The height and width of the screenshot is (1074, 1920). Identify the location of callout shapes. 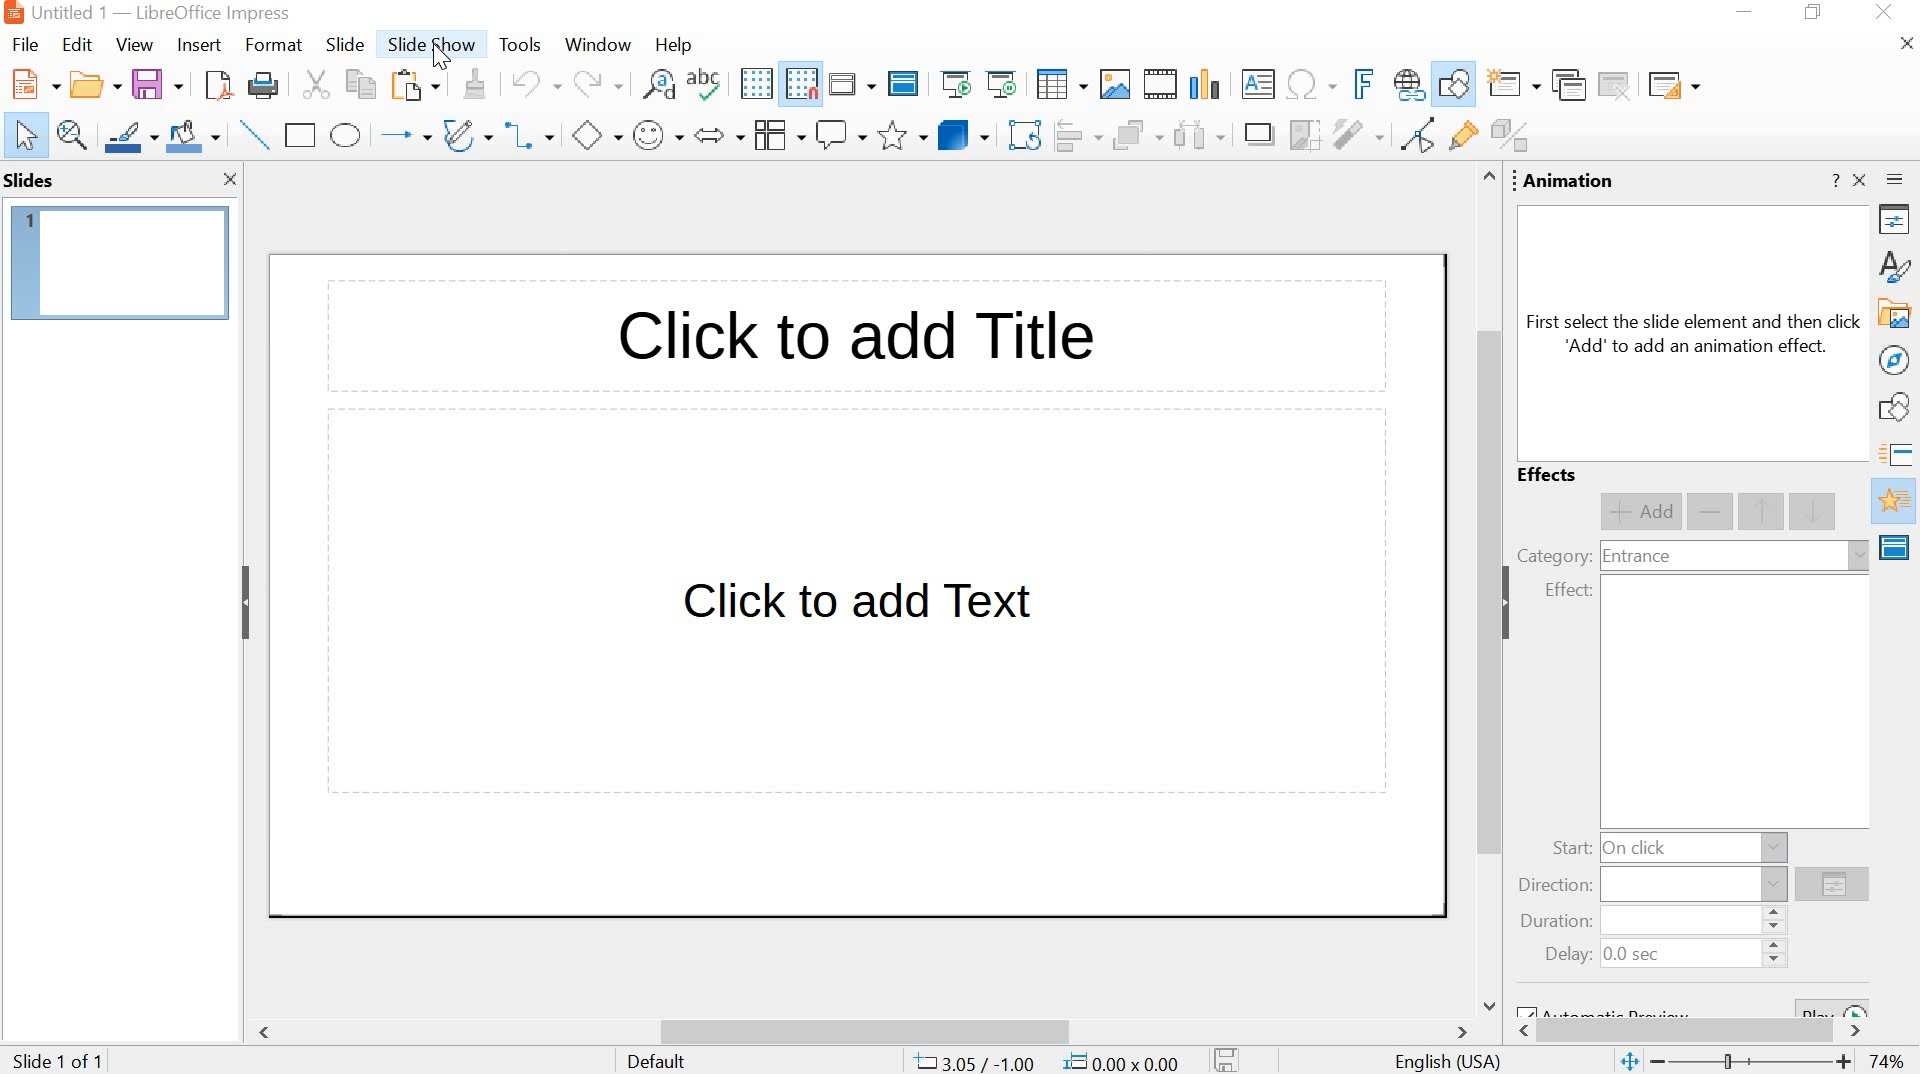
(841, 136).